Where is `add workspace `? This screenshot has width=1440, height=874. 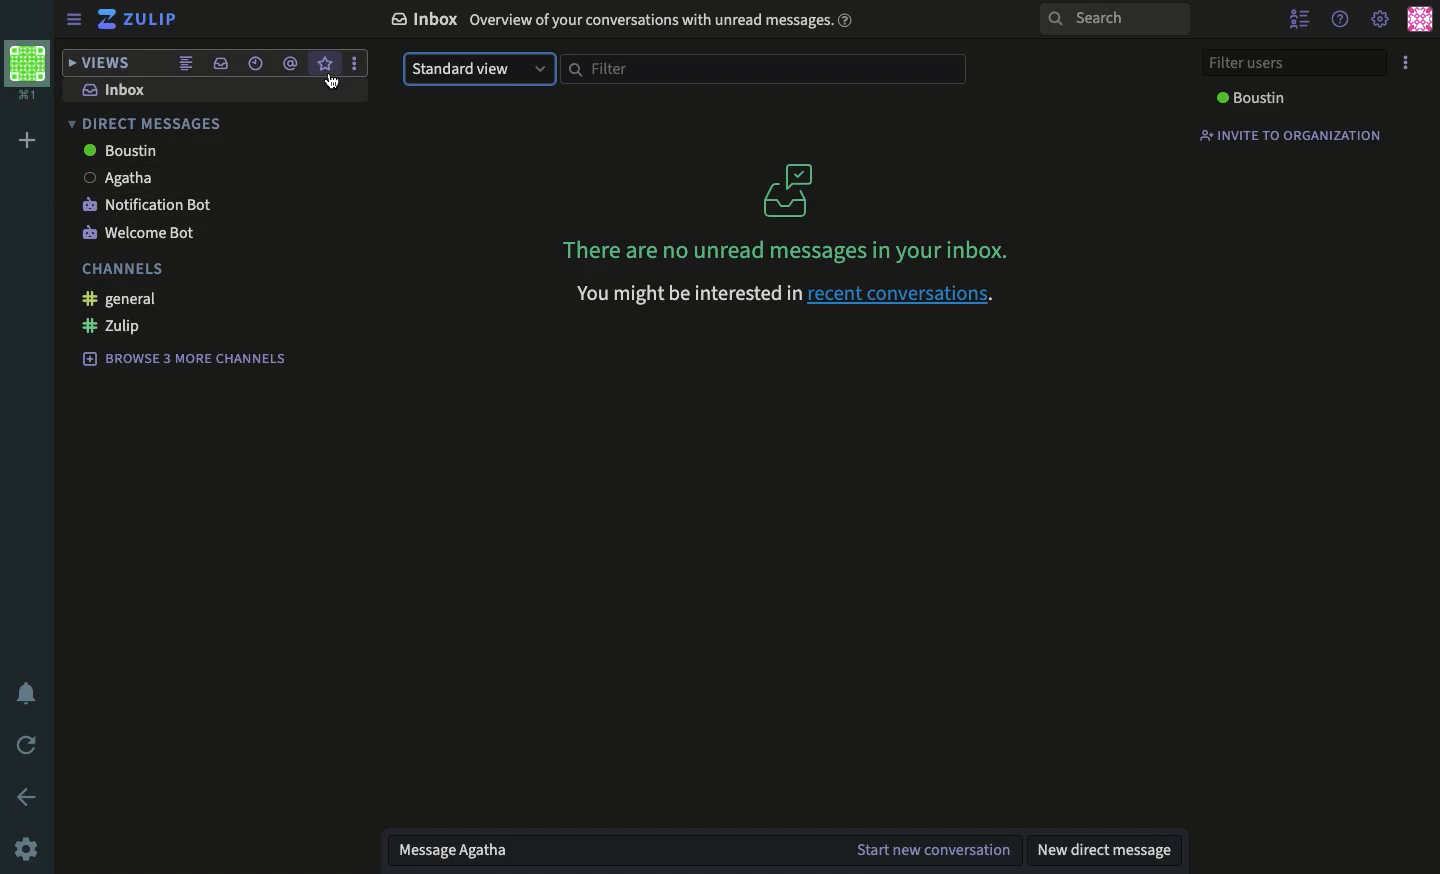
add workspace  is located at coordinates (30, 139).